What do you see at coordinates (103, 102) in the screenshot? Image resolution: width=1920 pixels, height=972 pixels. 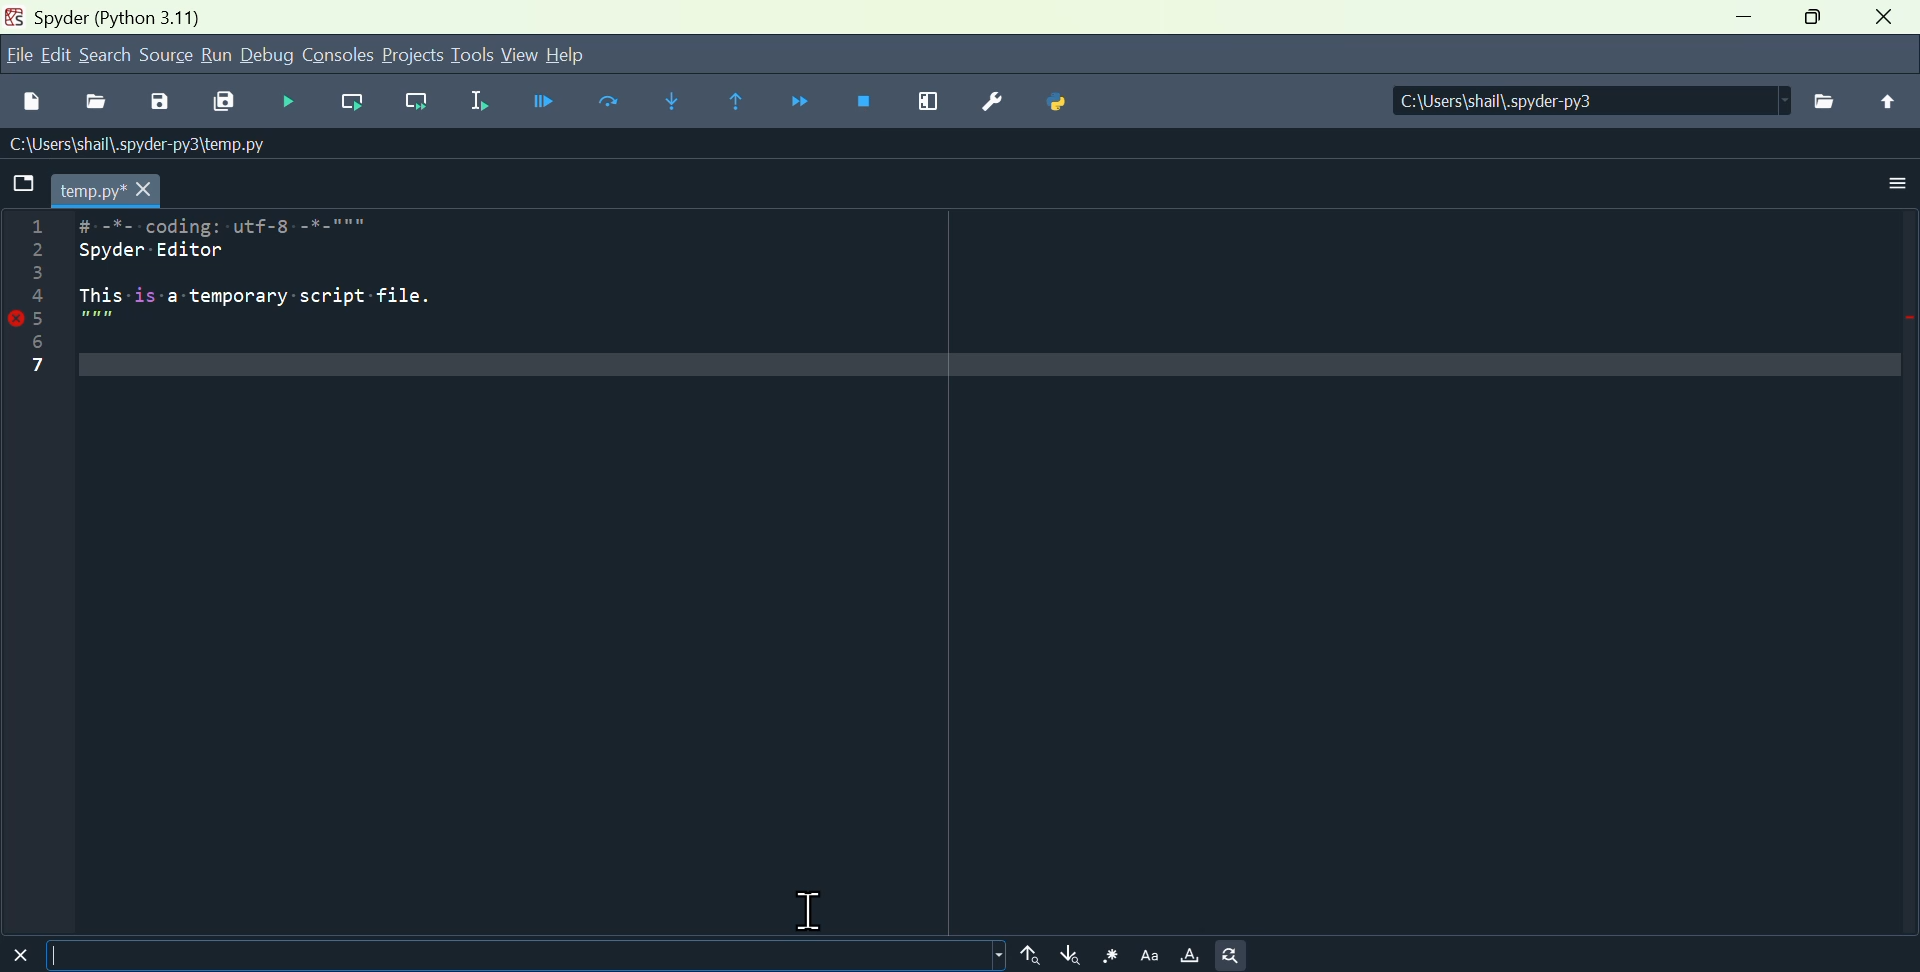 I see `Open file` at bounding box center [103, 102].